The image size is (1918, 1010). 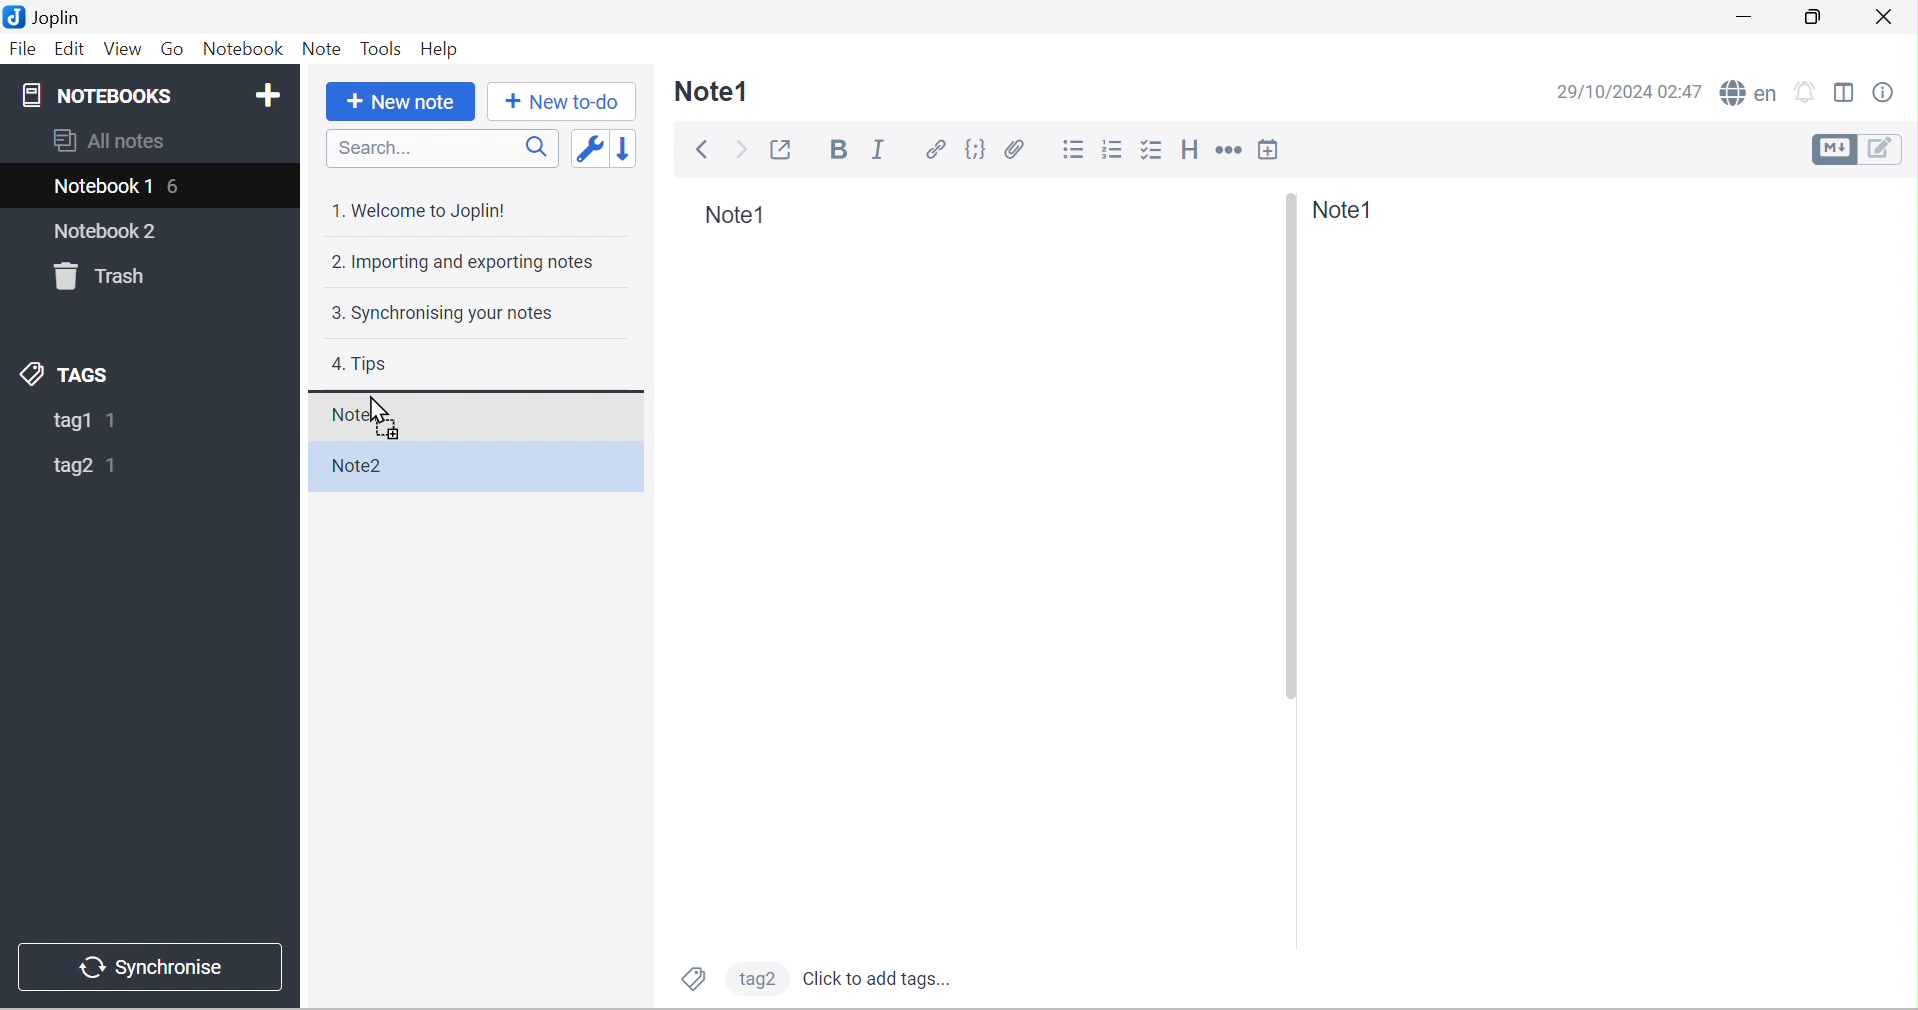 I want to click on Set alarm, so click(x=1807, y=91).